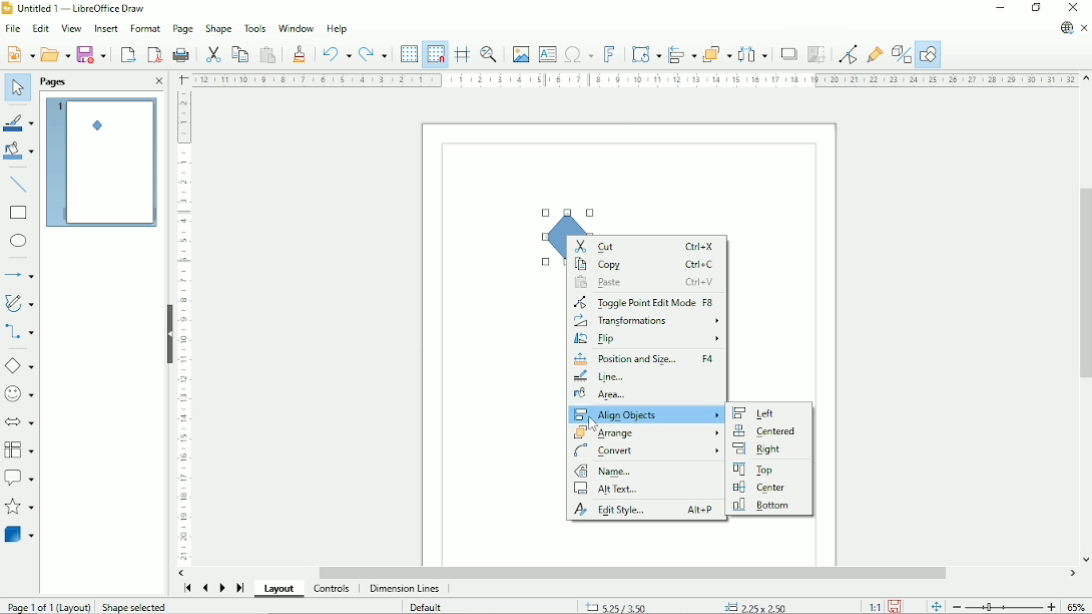 The image size is (1092, 614). Describe the element at coordinates (1071, 7) in the screenshot. I see `Close` at that location.